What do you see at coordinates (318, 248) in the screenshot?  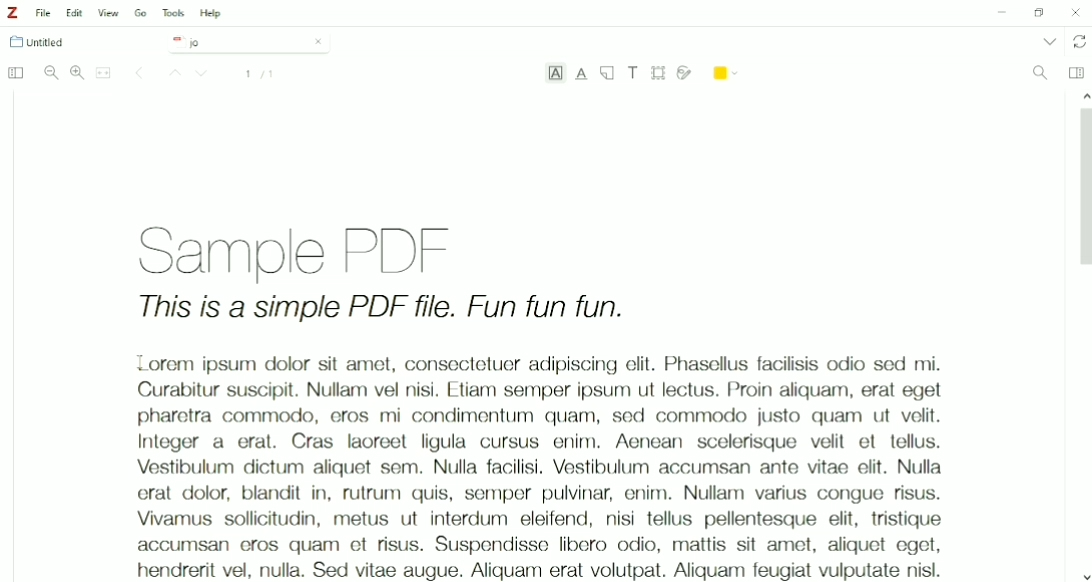 I see `Sample PDF` at bounding box center [318, 248].